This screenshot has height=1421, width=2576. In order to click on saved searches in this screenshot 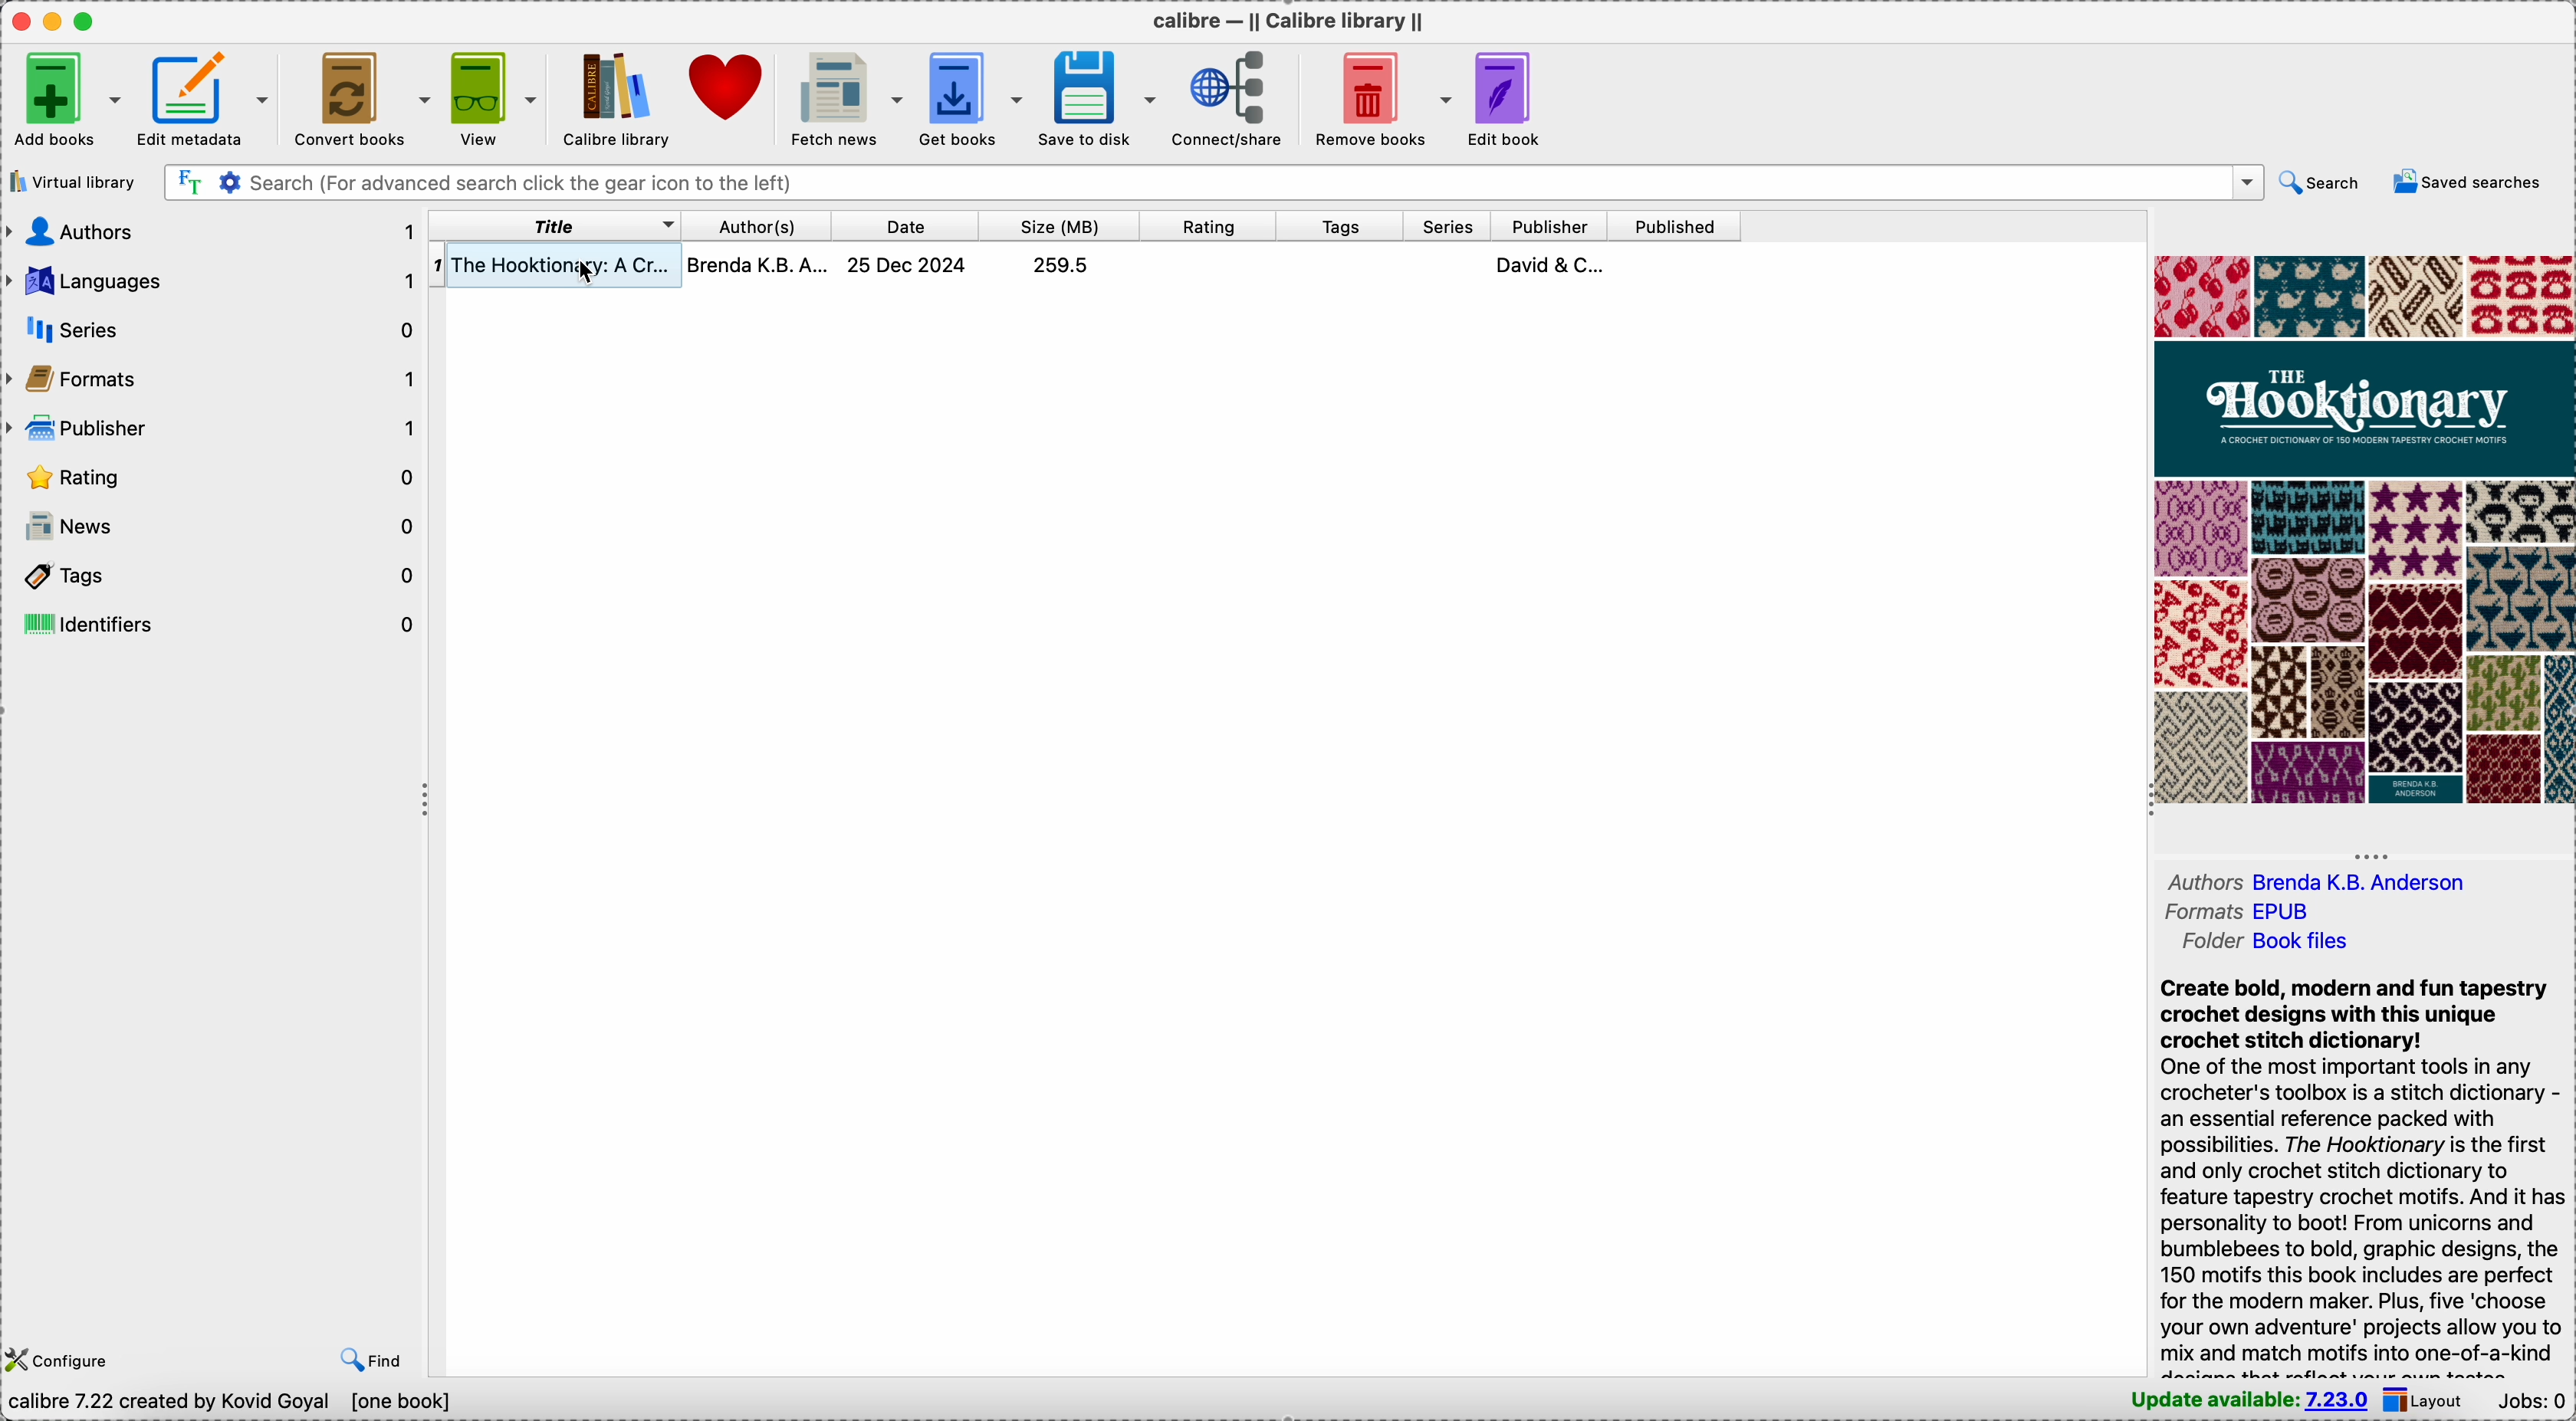, I will do `click(2472, 181)`.